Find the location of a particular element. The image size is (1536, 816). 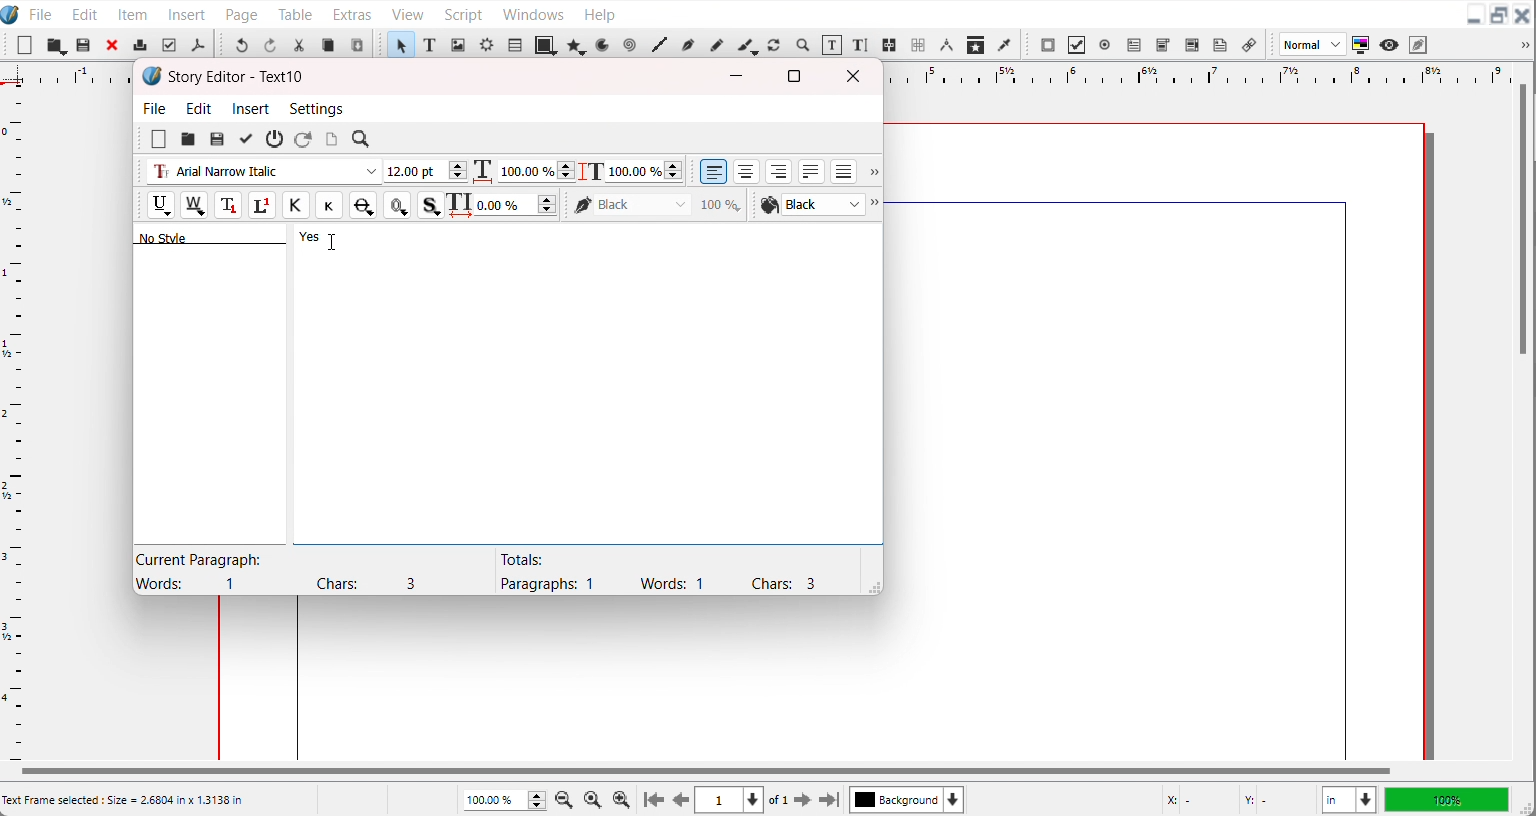

Search/Replace is located at coordinates (363, 140).